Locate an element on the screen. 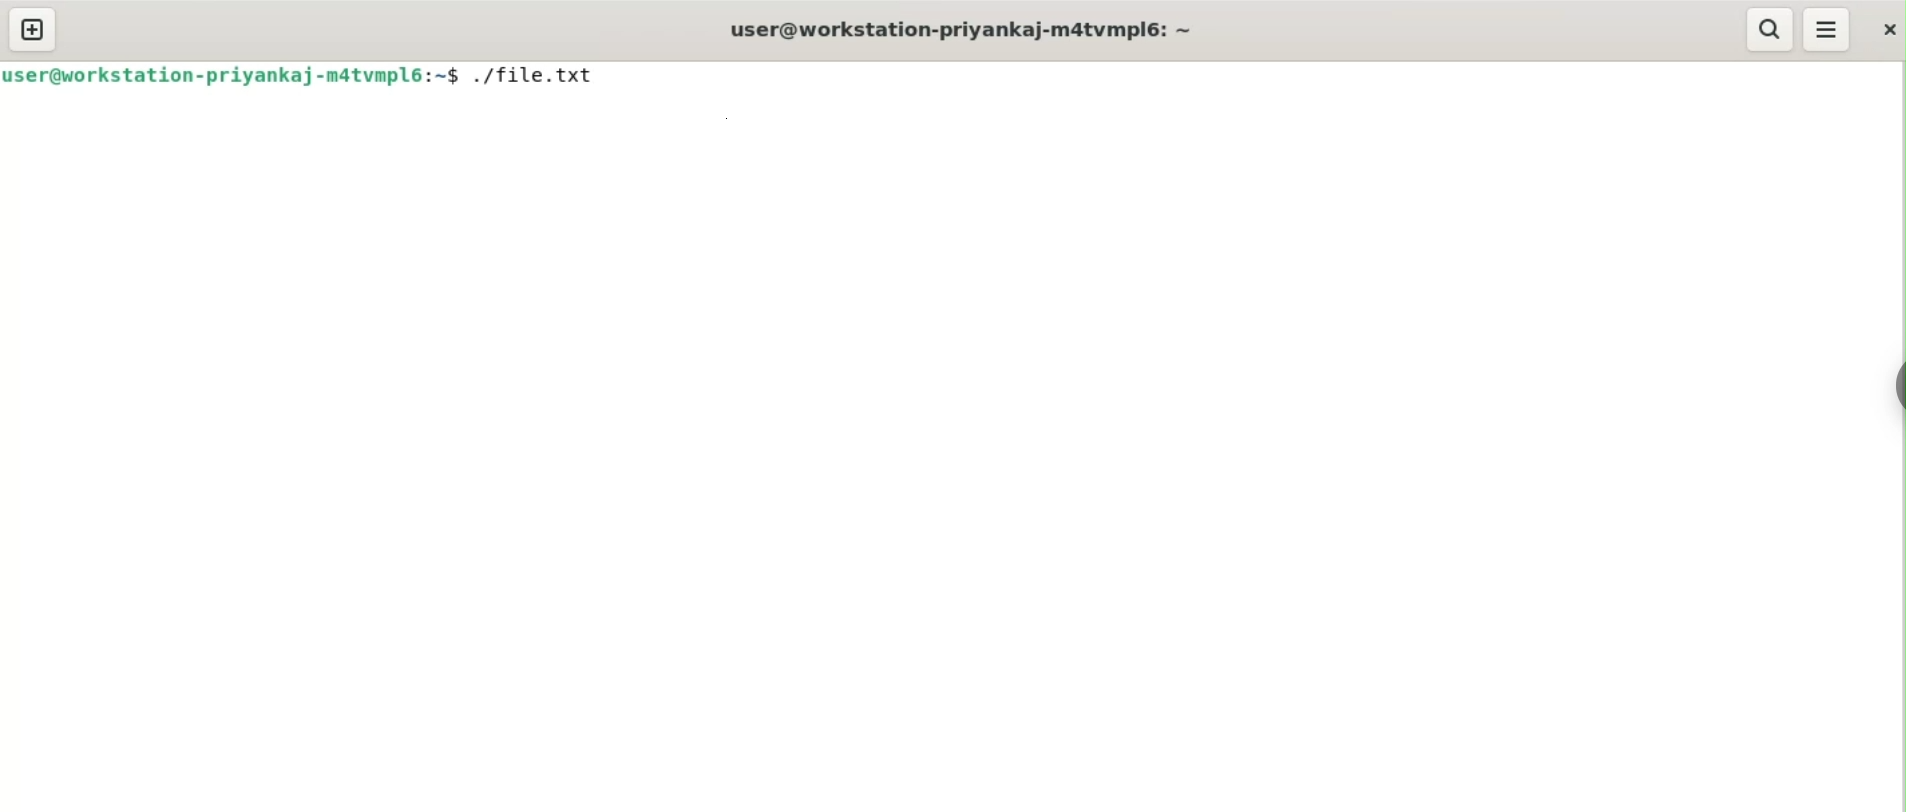 This screenshot has width=1906, height=812. user@workstation-priyankaj-m4tvmpl6: ~ is located at coordinates (960, 28).